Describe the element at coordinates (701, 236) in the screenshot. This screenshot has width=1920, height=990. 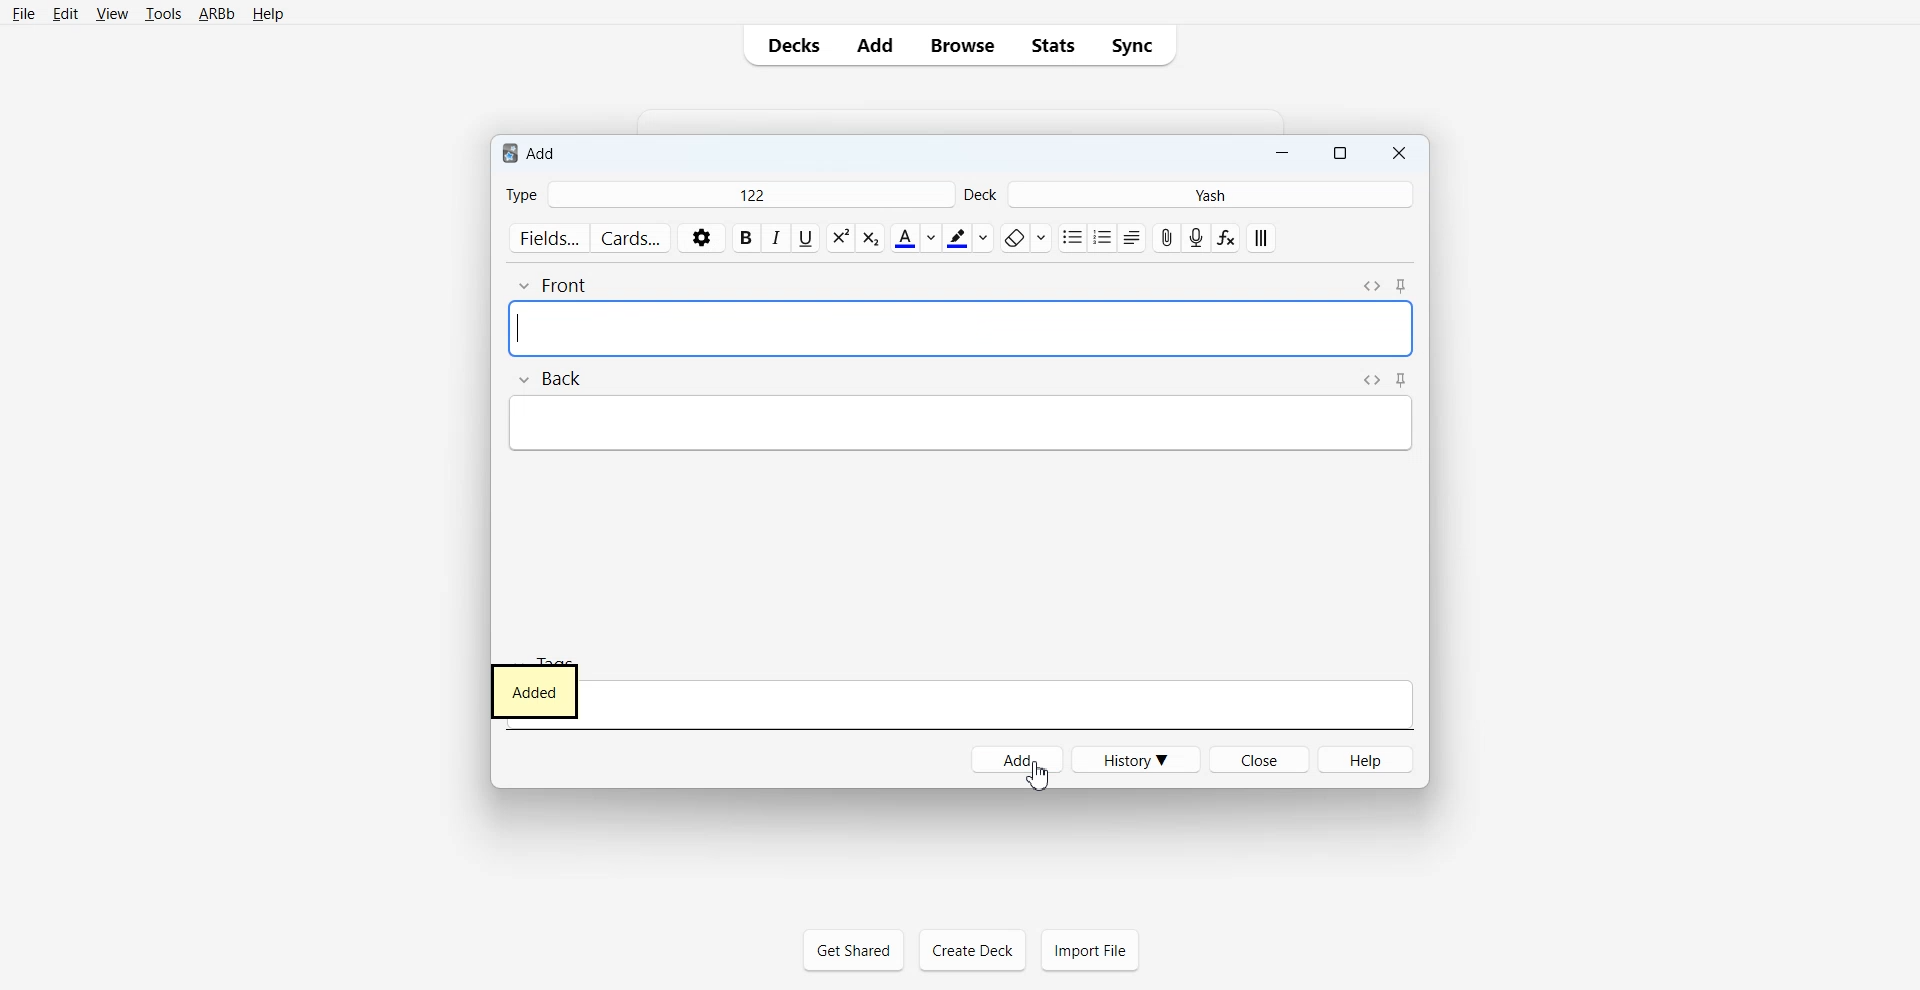
I see `settings` at that location.